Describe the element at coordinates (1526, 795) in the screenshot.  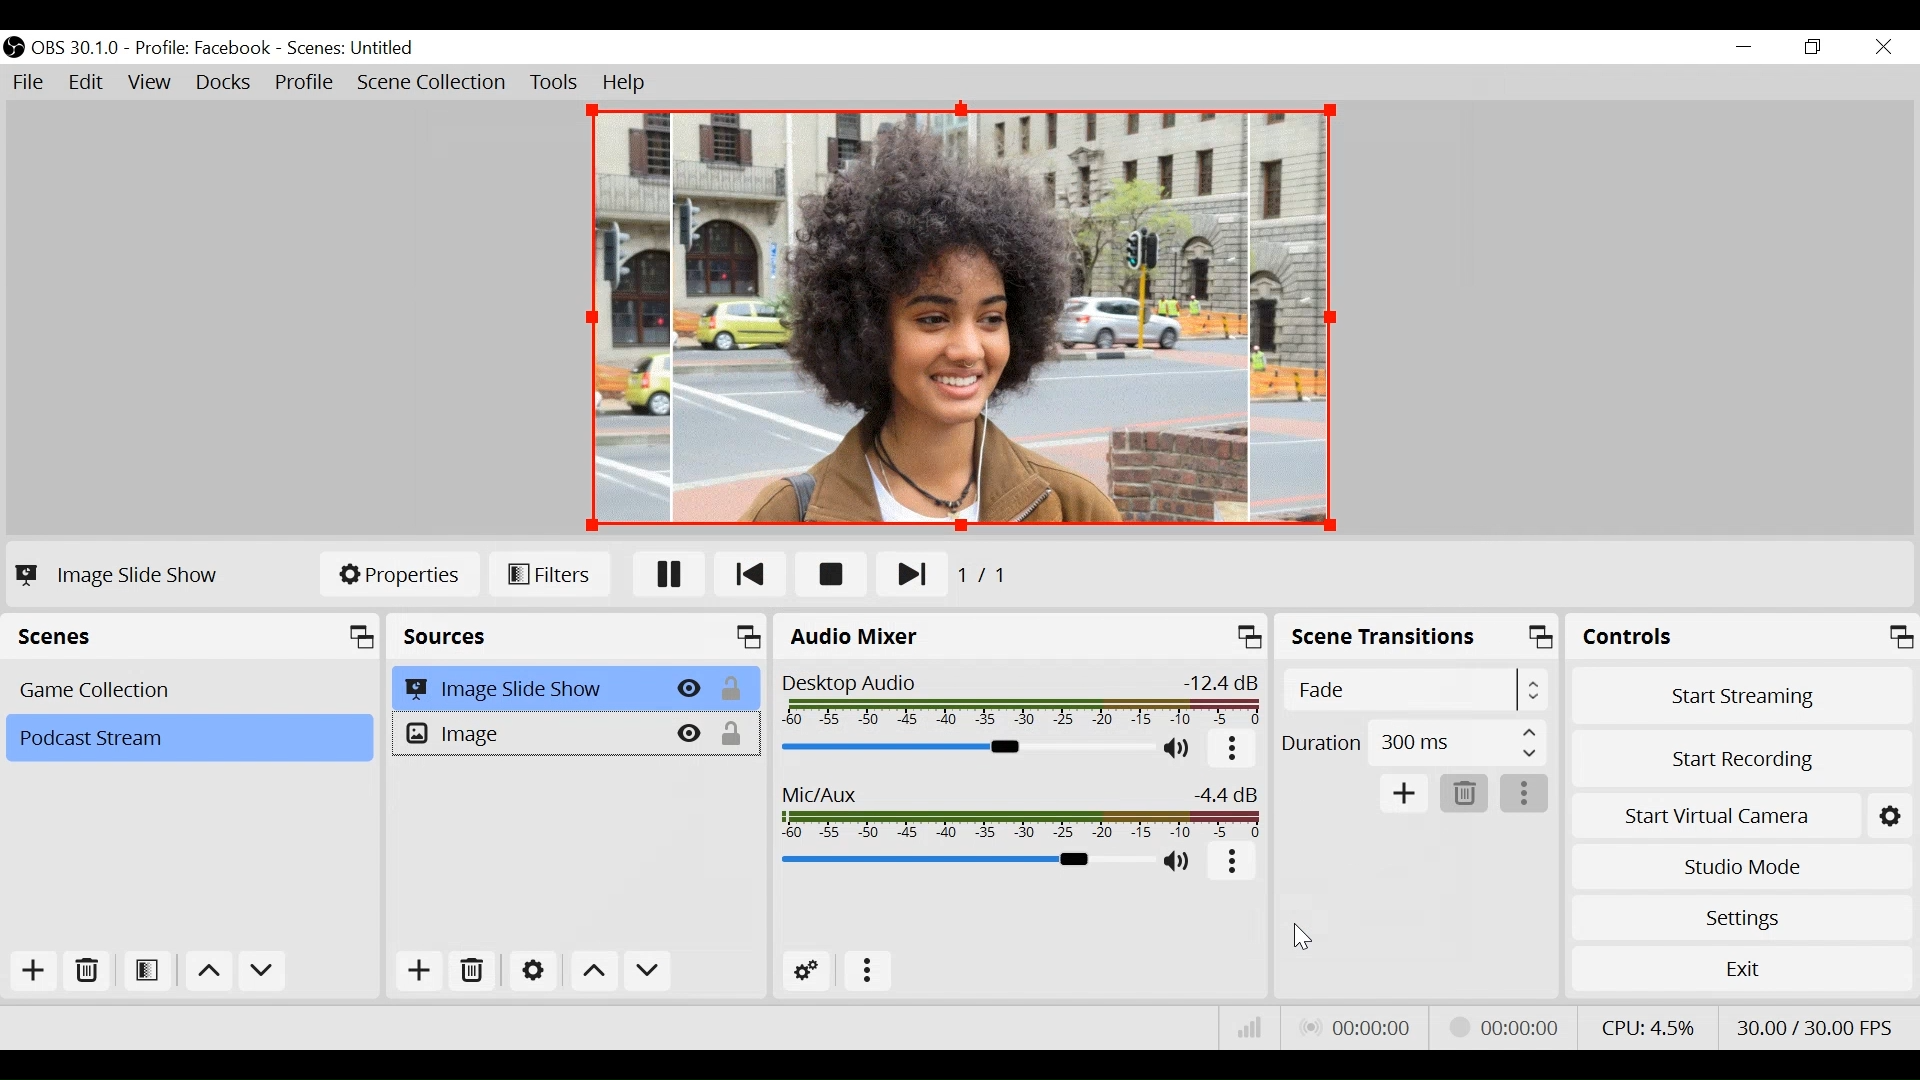
I see `more options` at that location.